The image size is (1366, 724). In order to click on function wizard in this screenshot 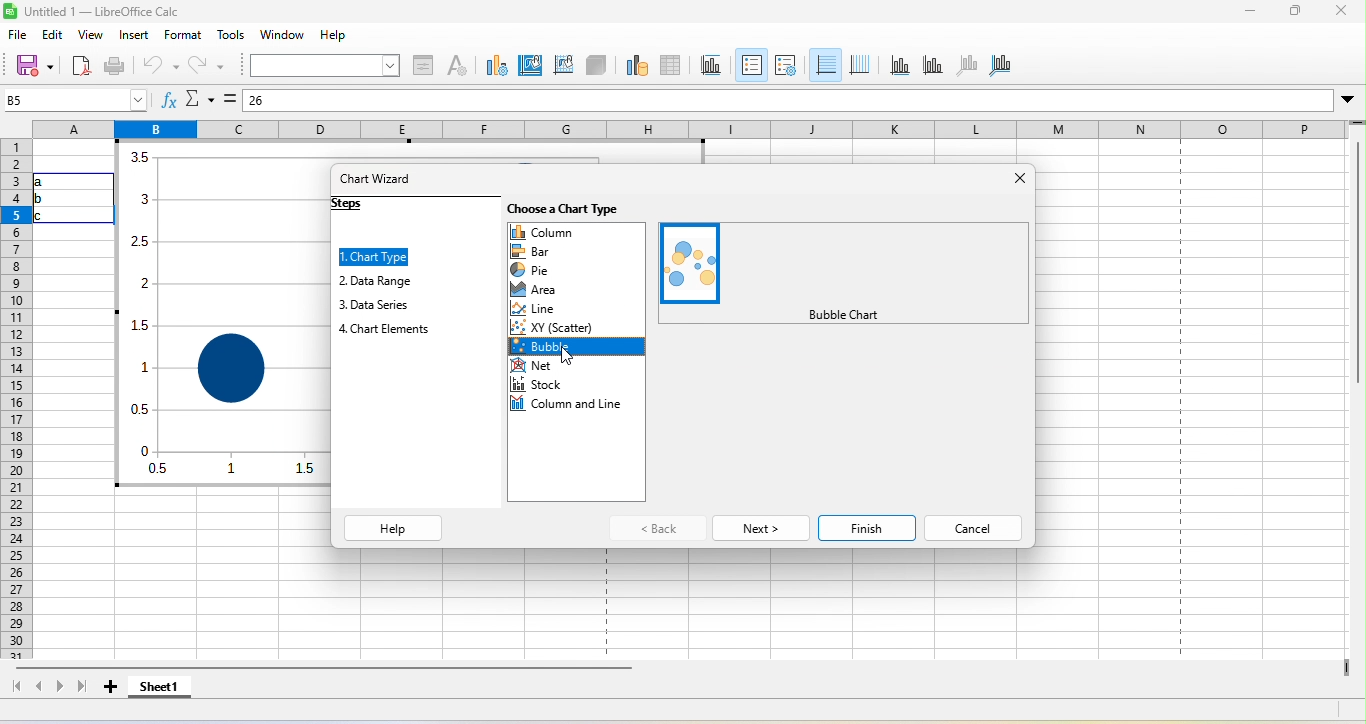, I will do `click(163, 99)`.